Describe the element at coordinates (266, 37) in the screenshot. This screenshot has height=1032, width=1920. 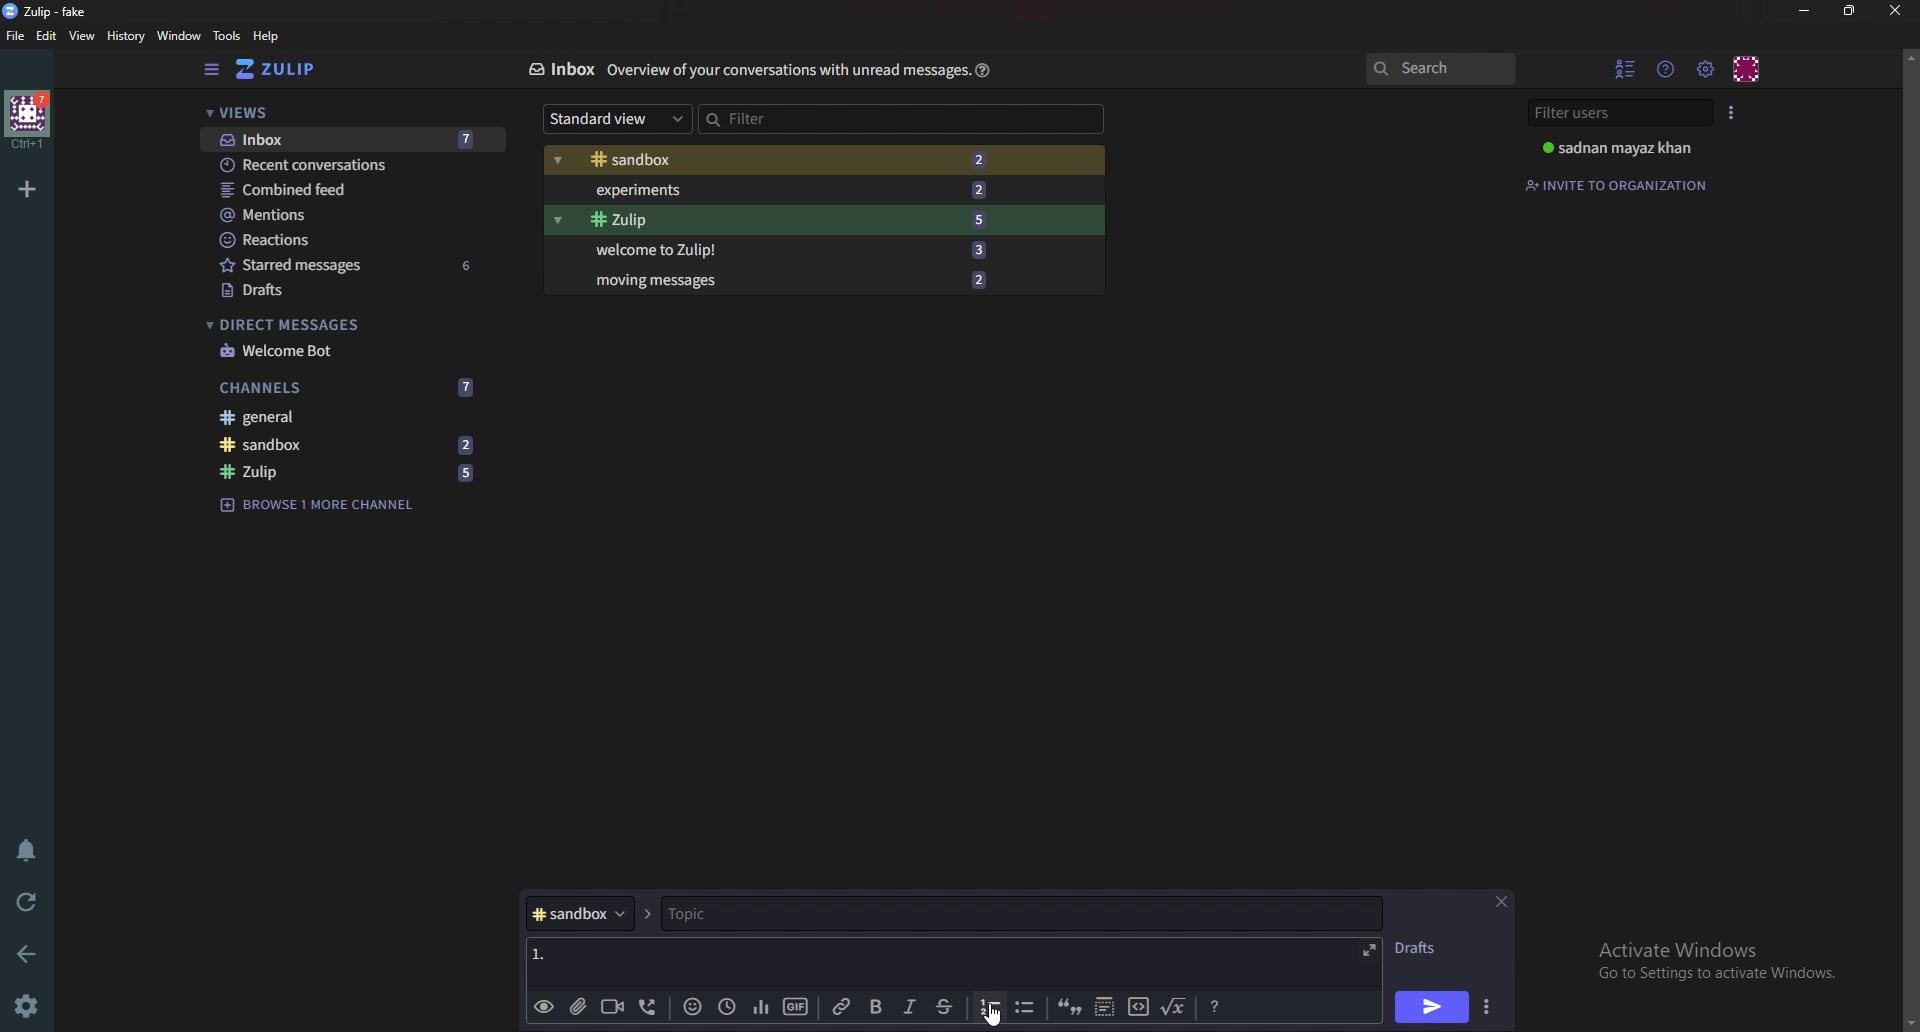
I see `help` at that location.